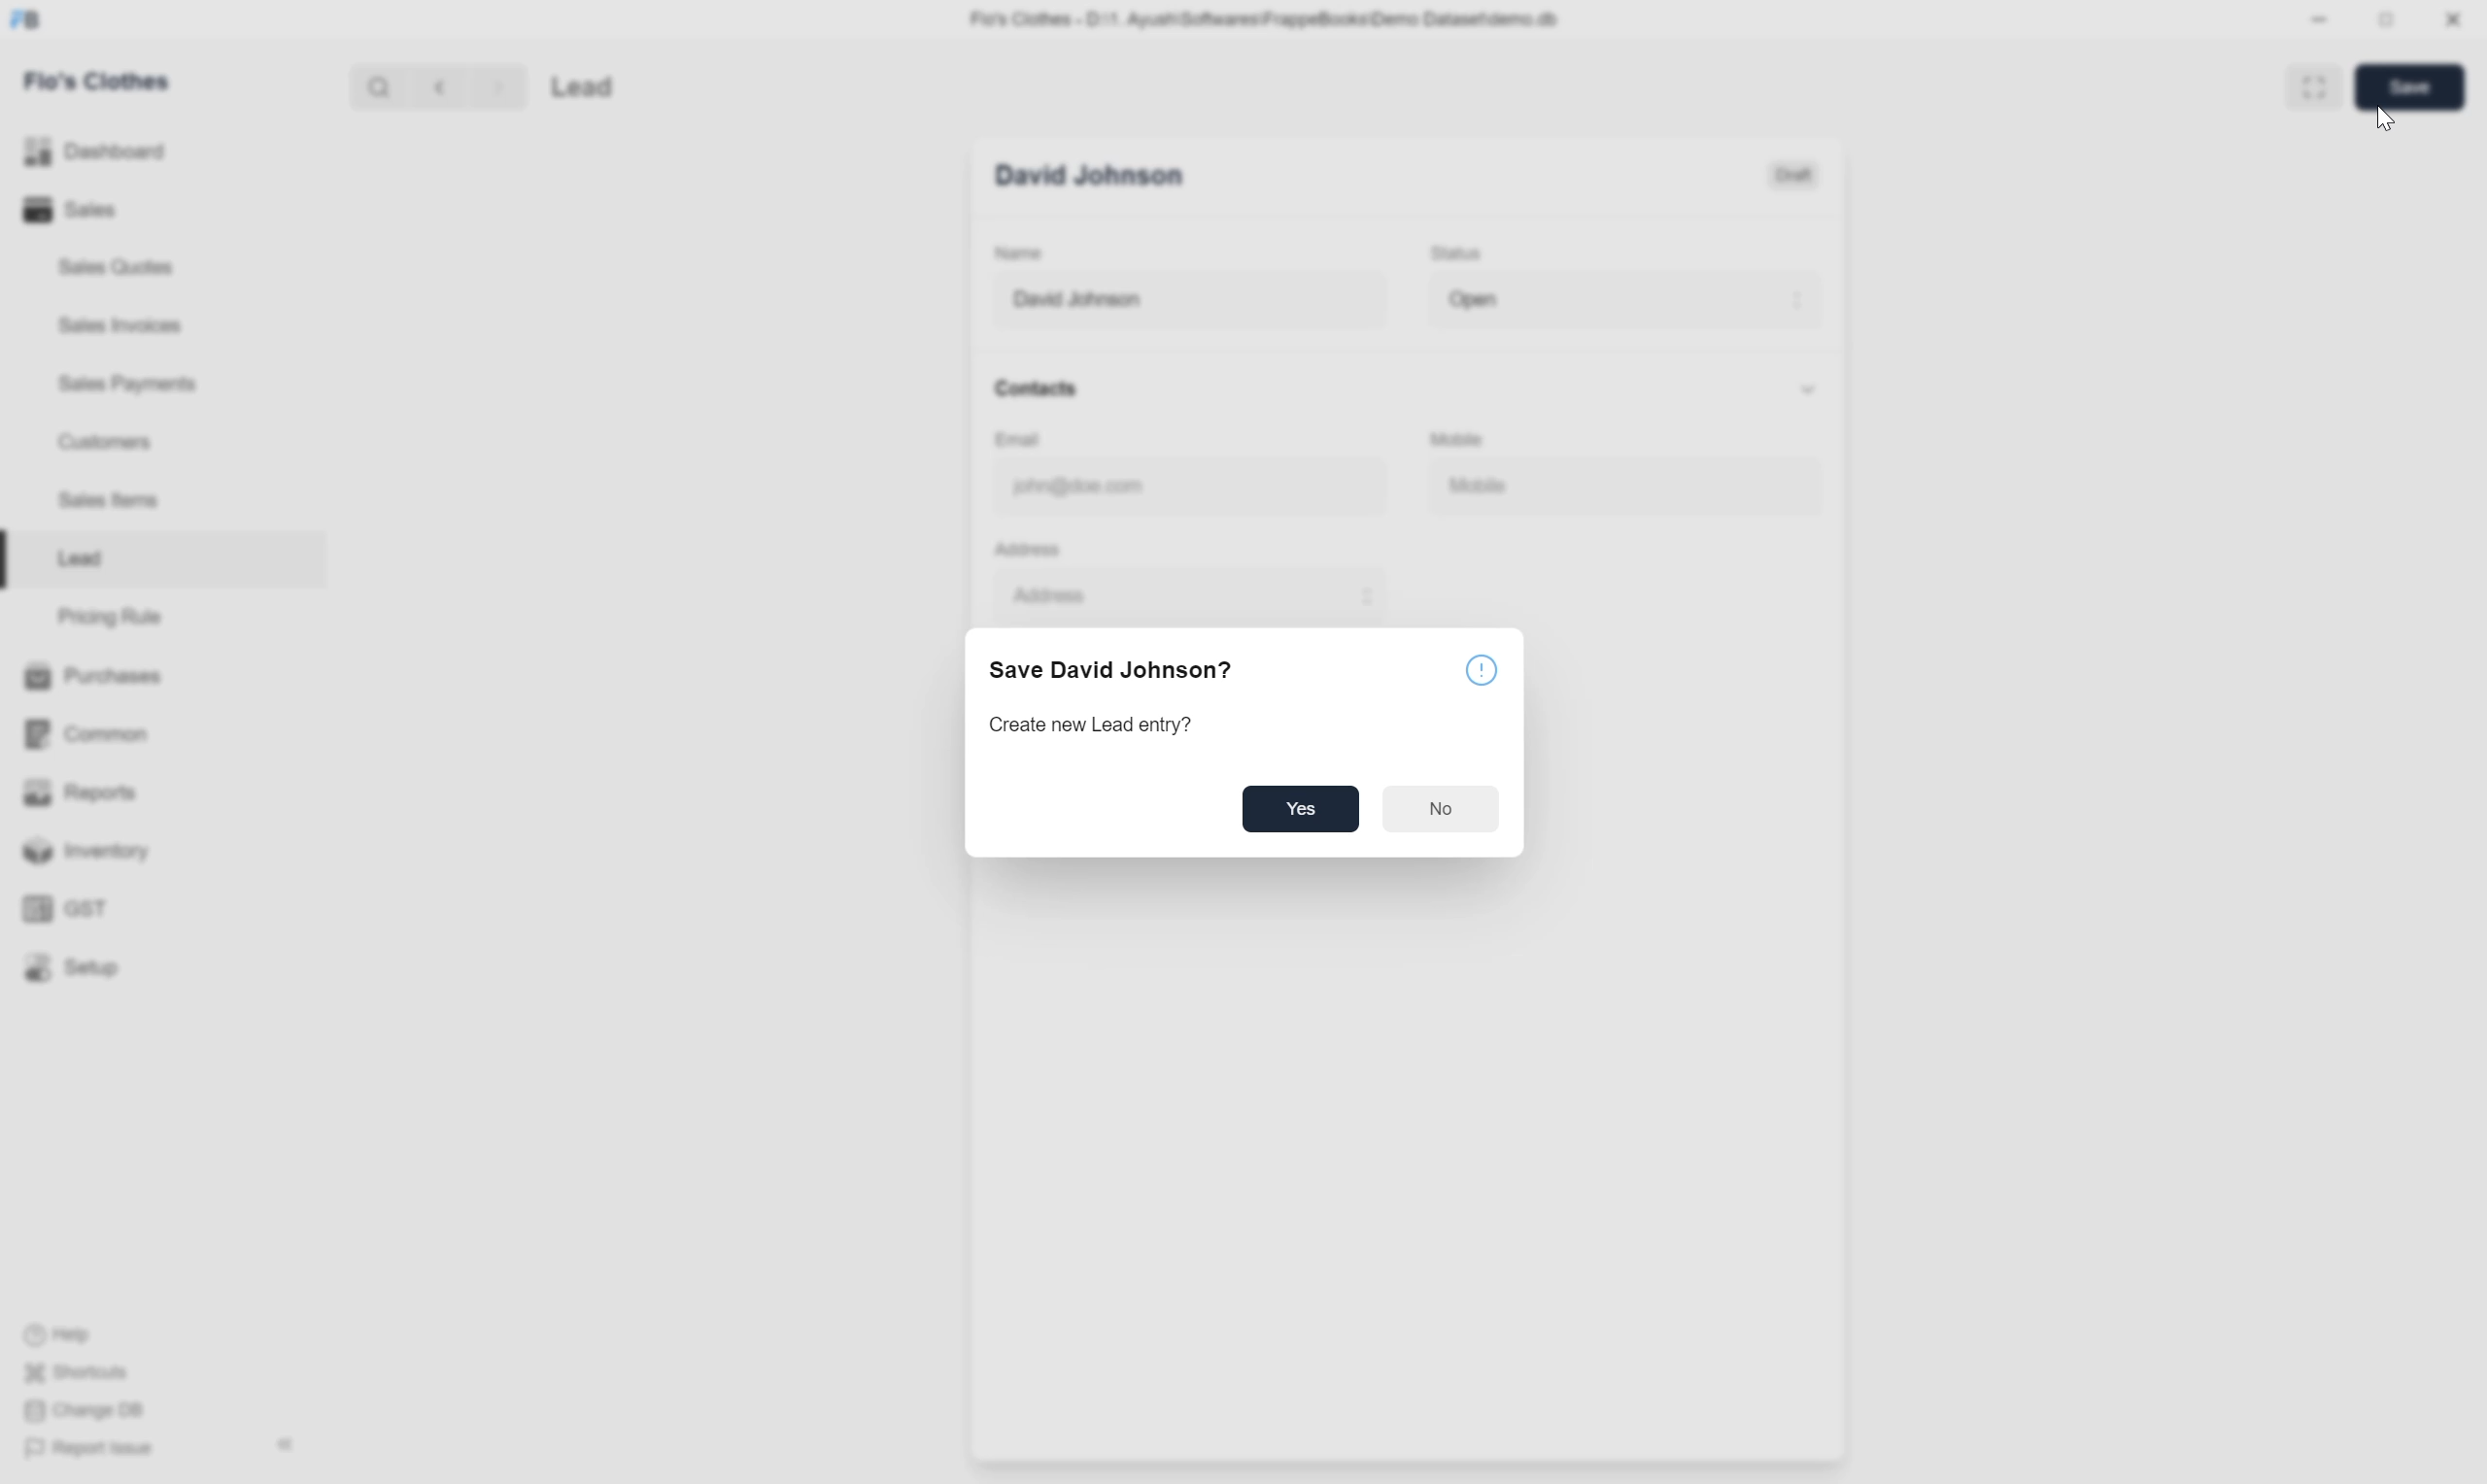 The image size is (2487, 1484). Describe the element at coordinates (1483, 672) in the screenshot. I see `info` at that location.